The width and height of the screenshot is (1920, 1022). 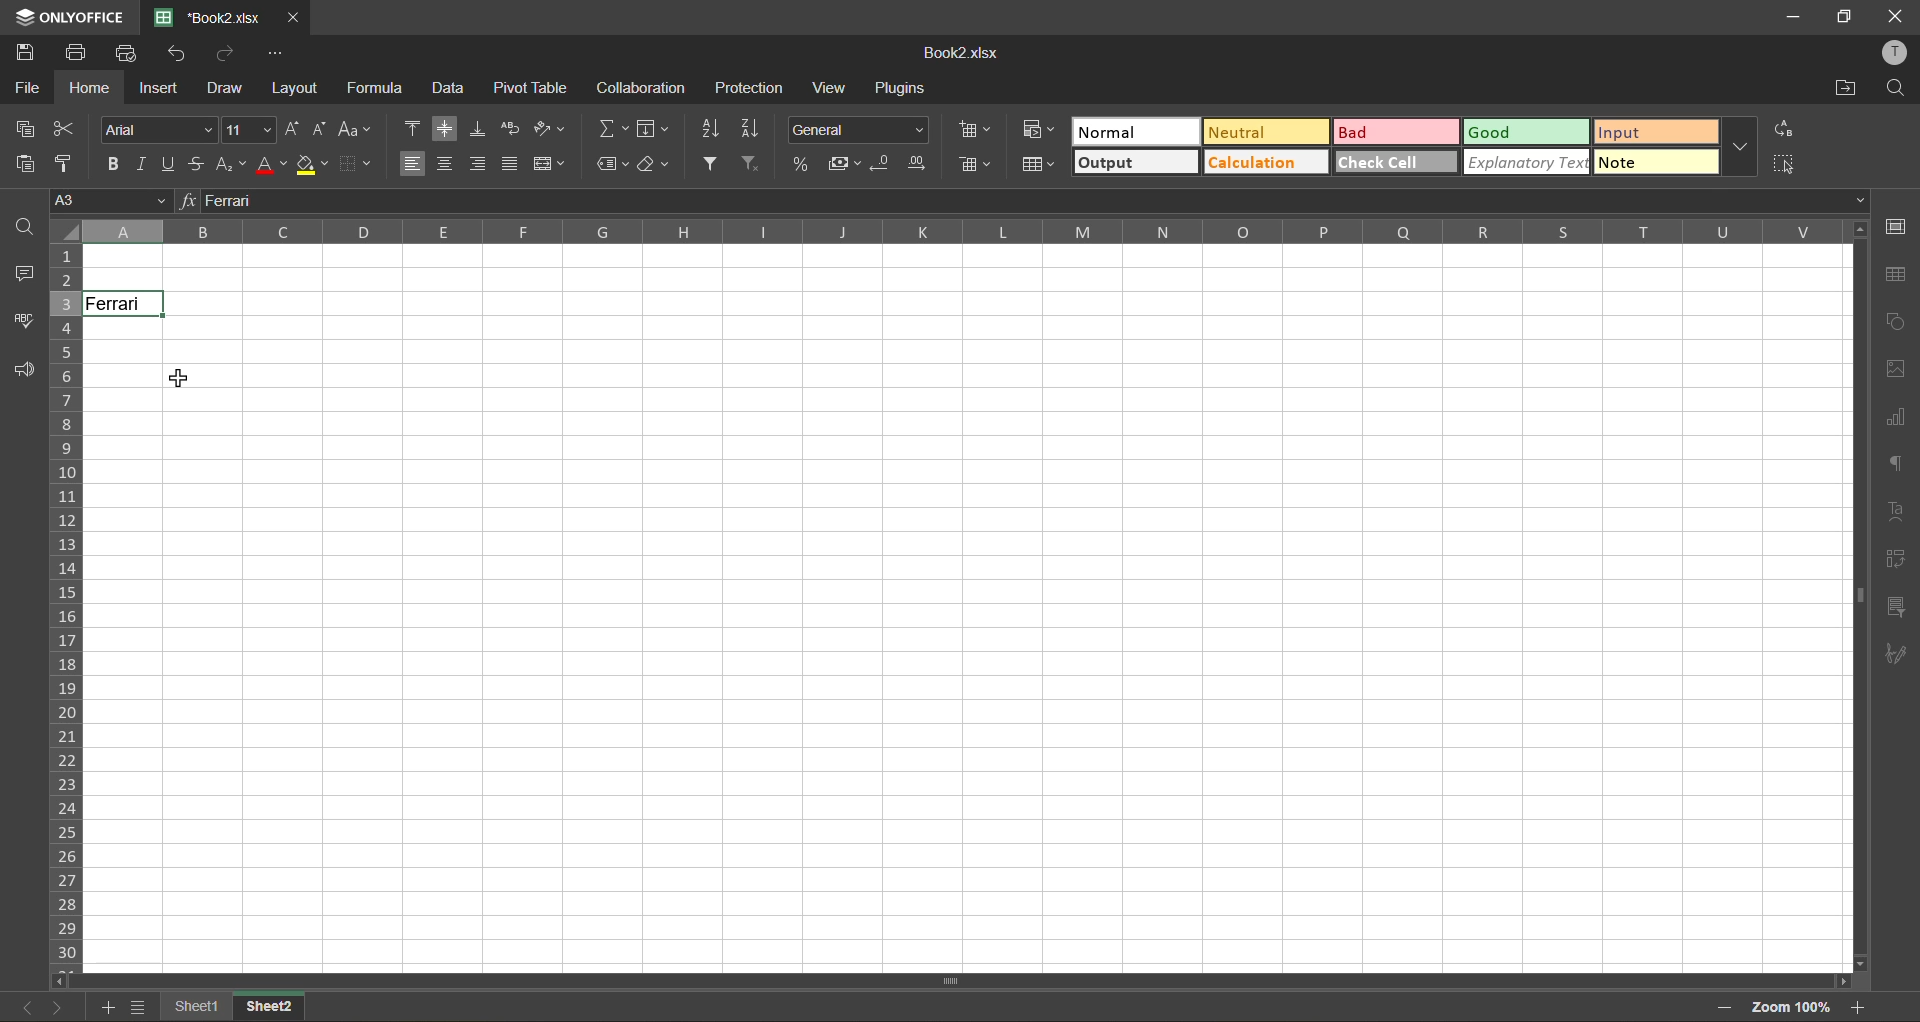 I want to click on slicer, so click(x=1895, y=611).